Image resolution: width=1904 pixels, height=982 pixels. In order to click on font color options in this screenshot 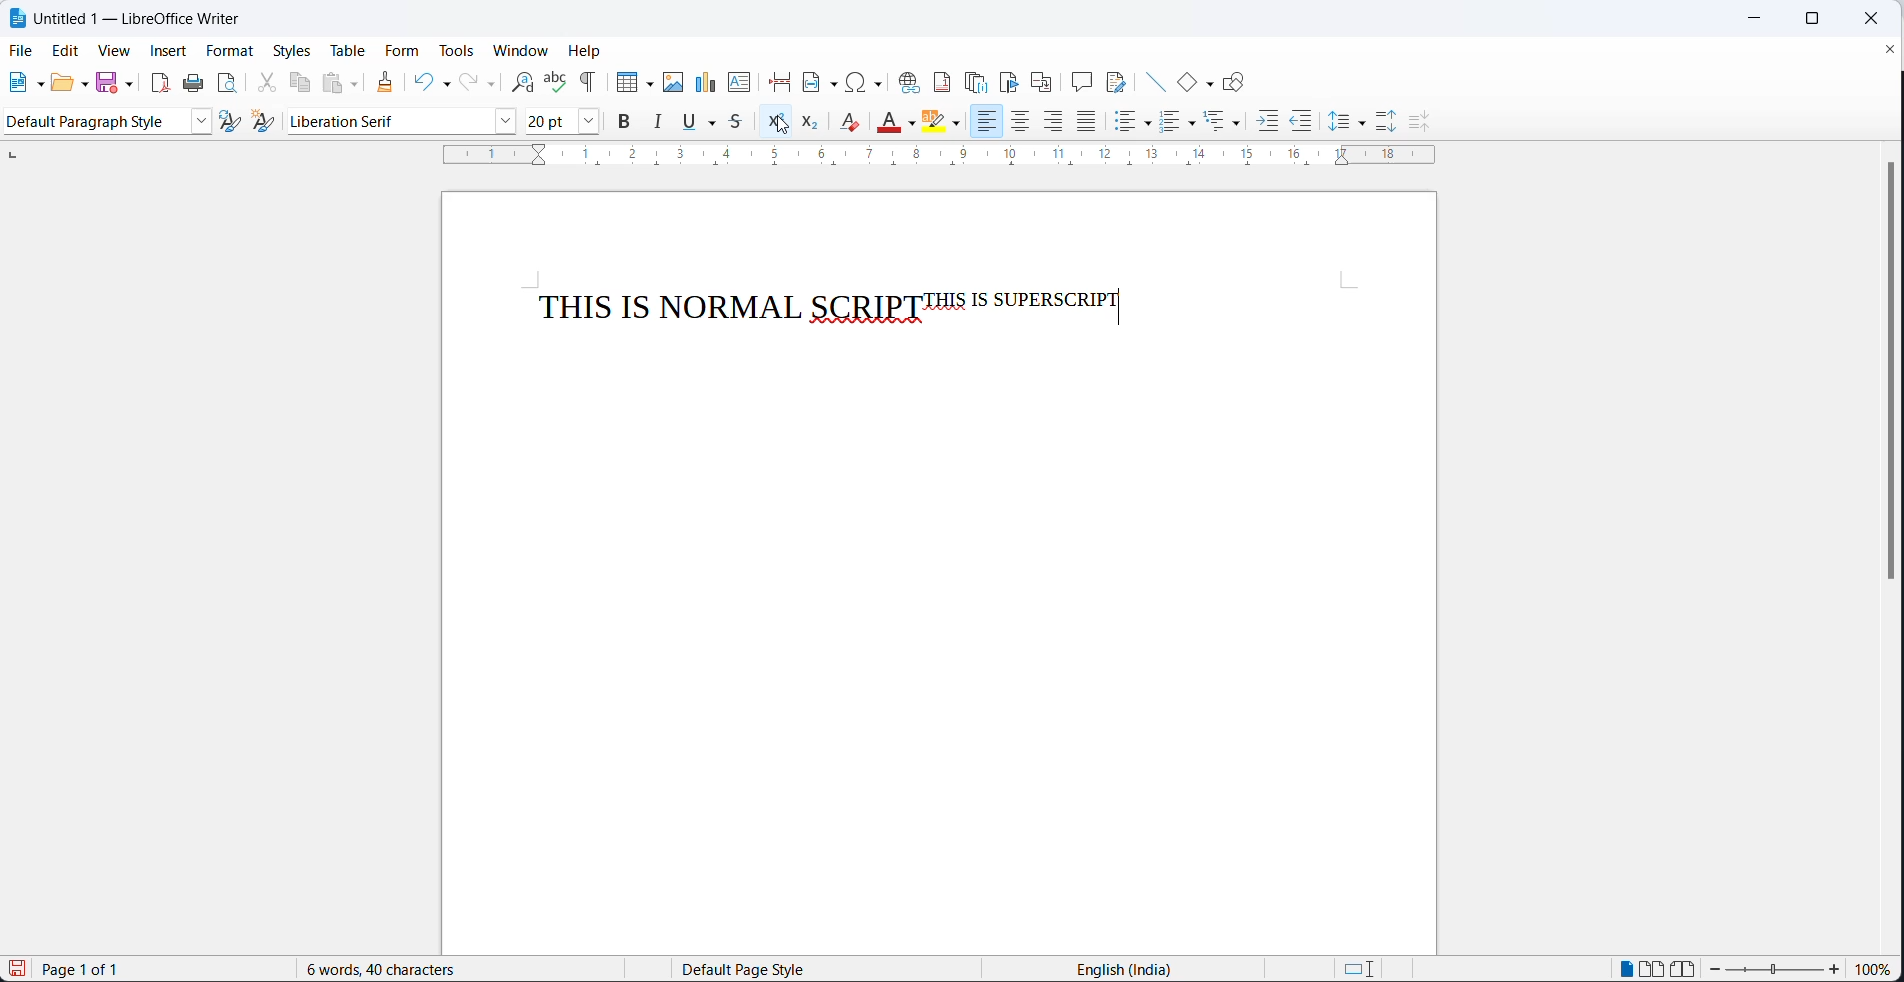, I will do `click(913, 124)`.